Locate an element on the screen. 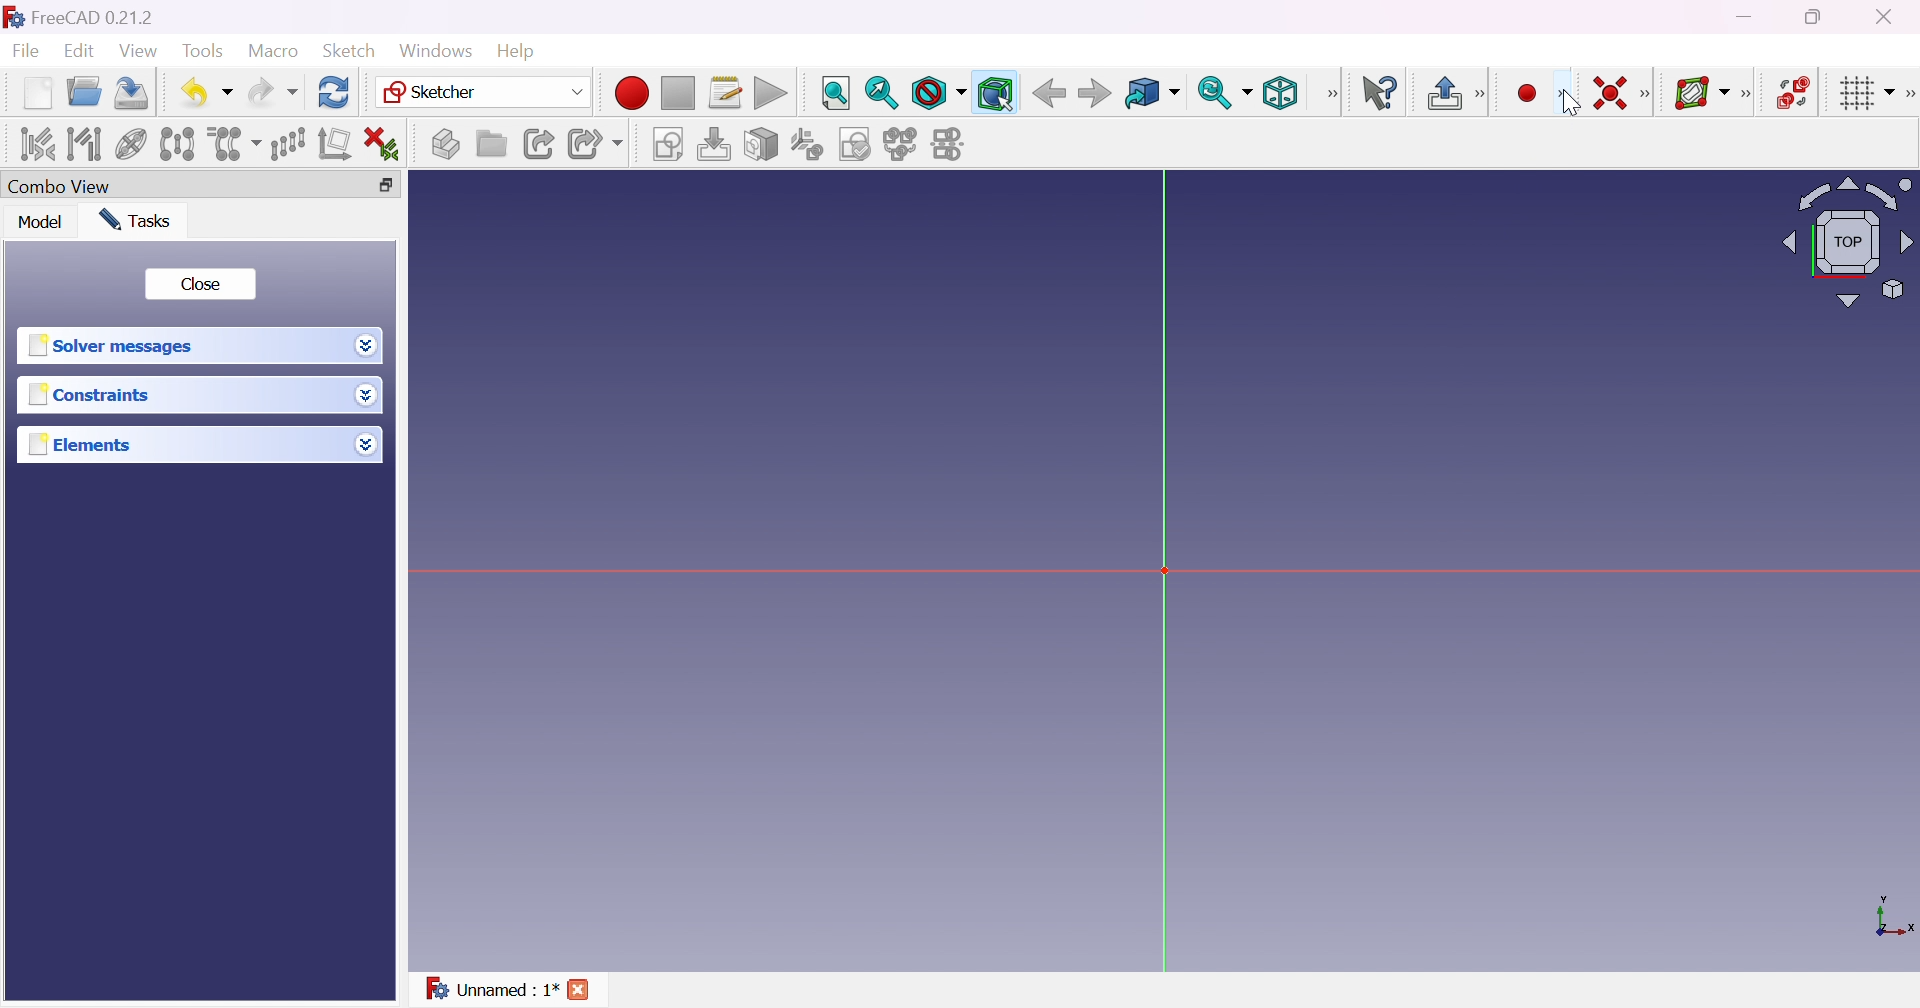 The width and height of the screenshot is (1920, 1008). Sketch is located at coordinates (350, 51).